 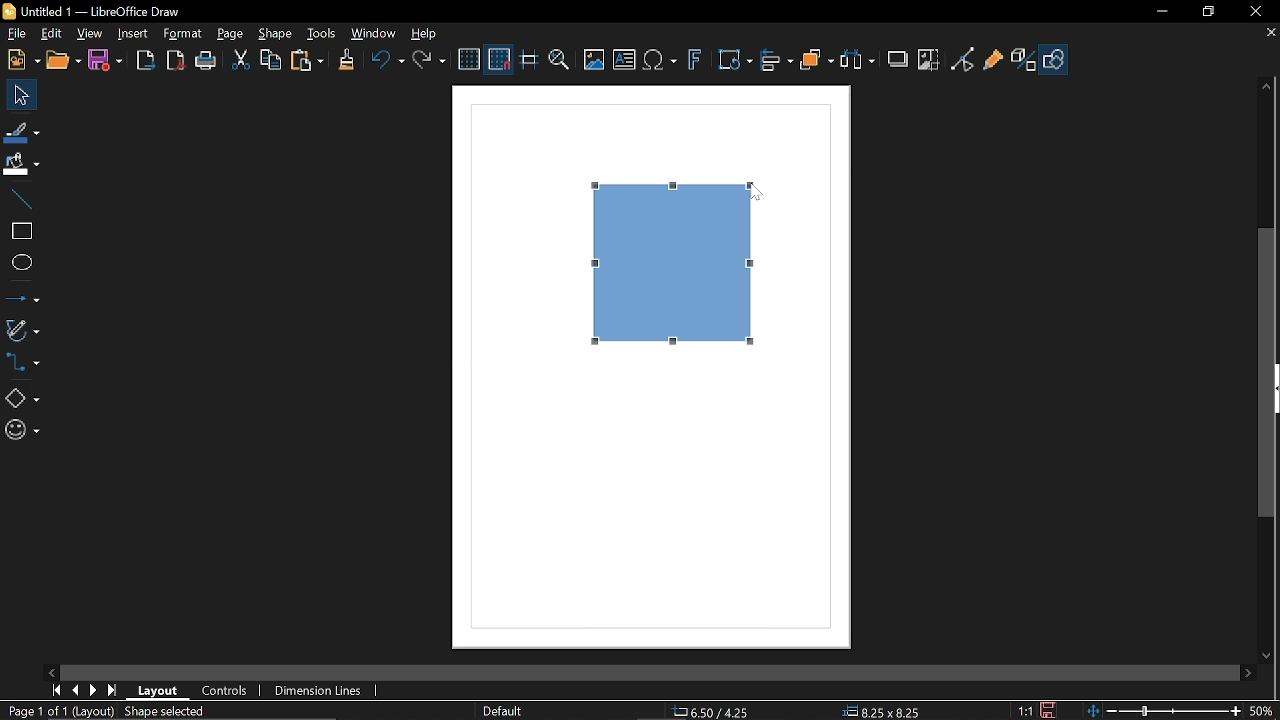 I want to click on last page, so click(x=112, y=690).